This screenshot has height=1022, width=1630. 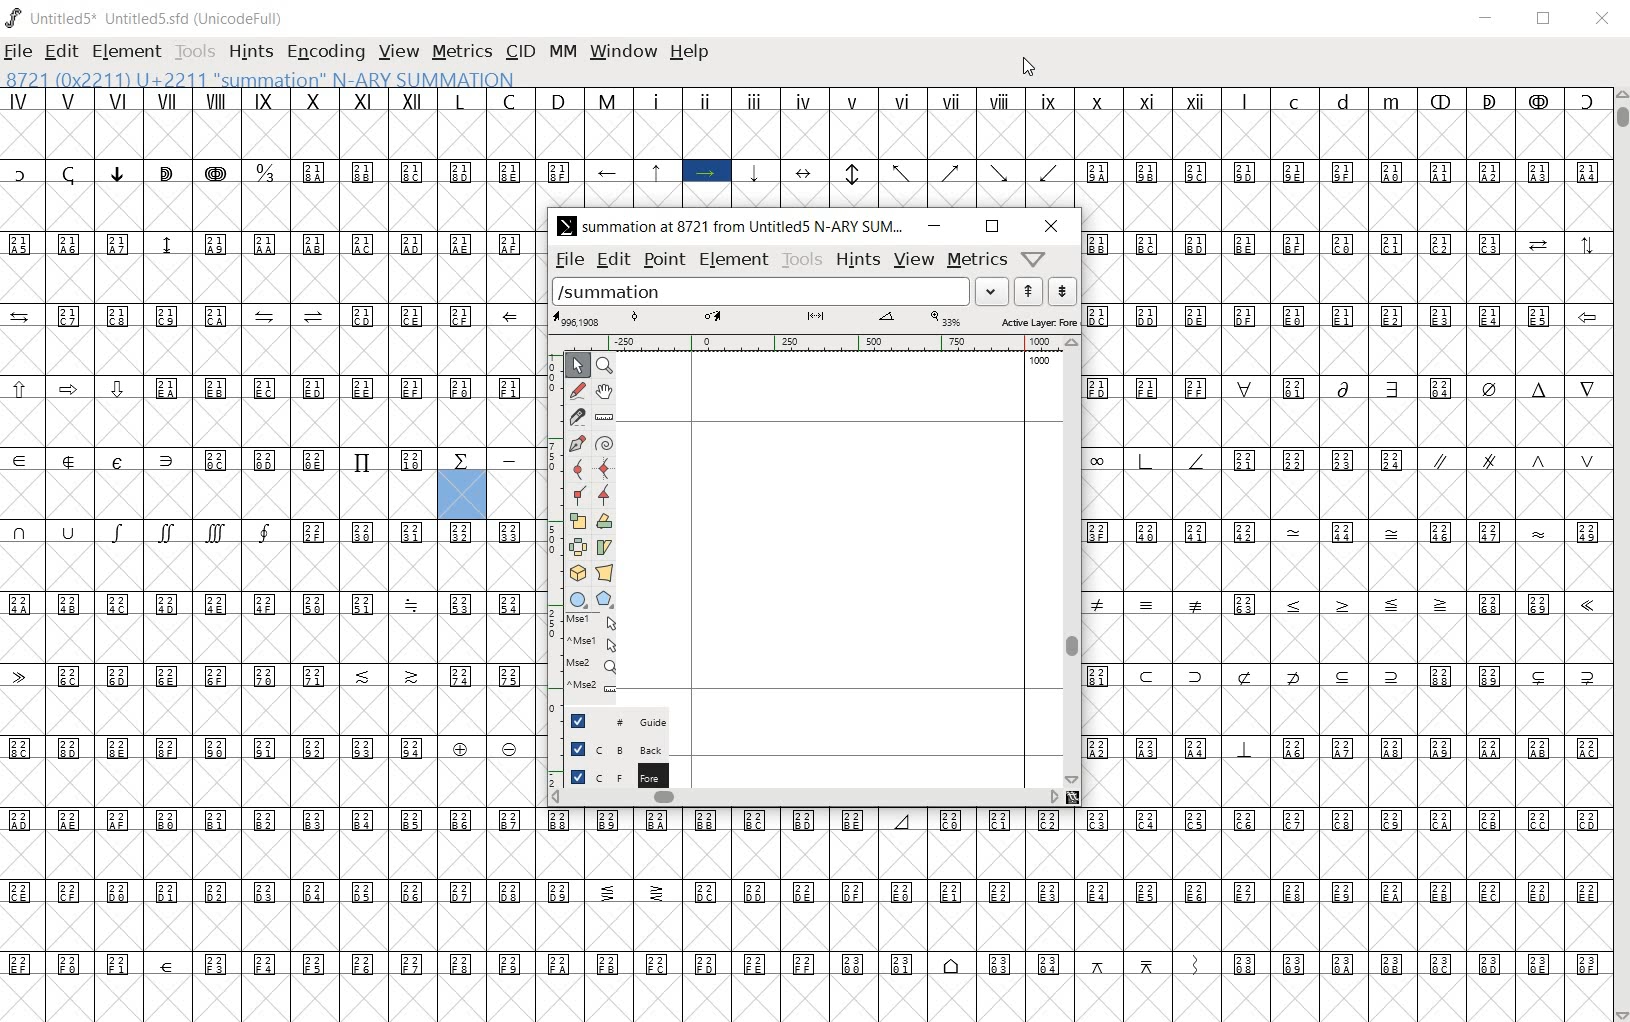 I want to click on point, so click(x=663, y=260).